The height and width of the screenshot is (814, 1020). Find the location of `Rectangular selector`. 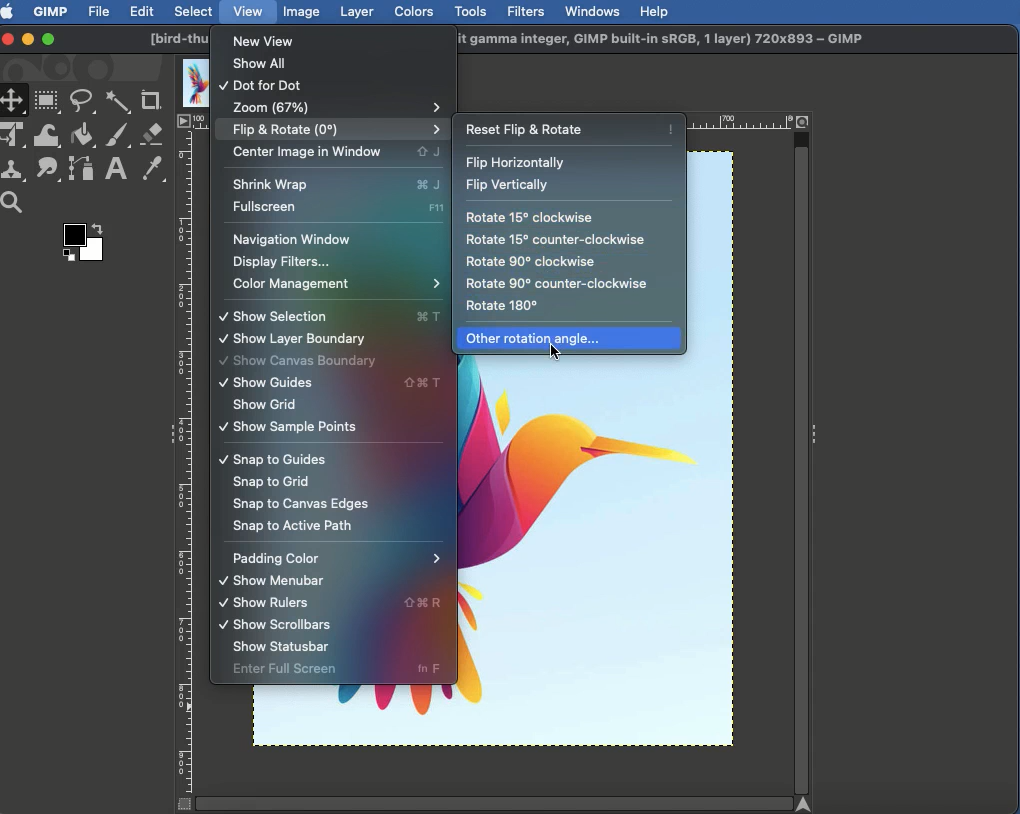

Rectangular selector is located at coordinates (47, 102).